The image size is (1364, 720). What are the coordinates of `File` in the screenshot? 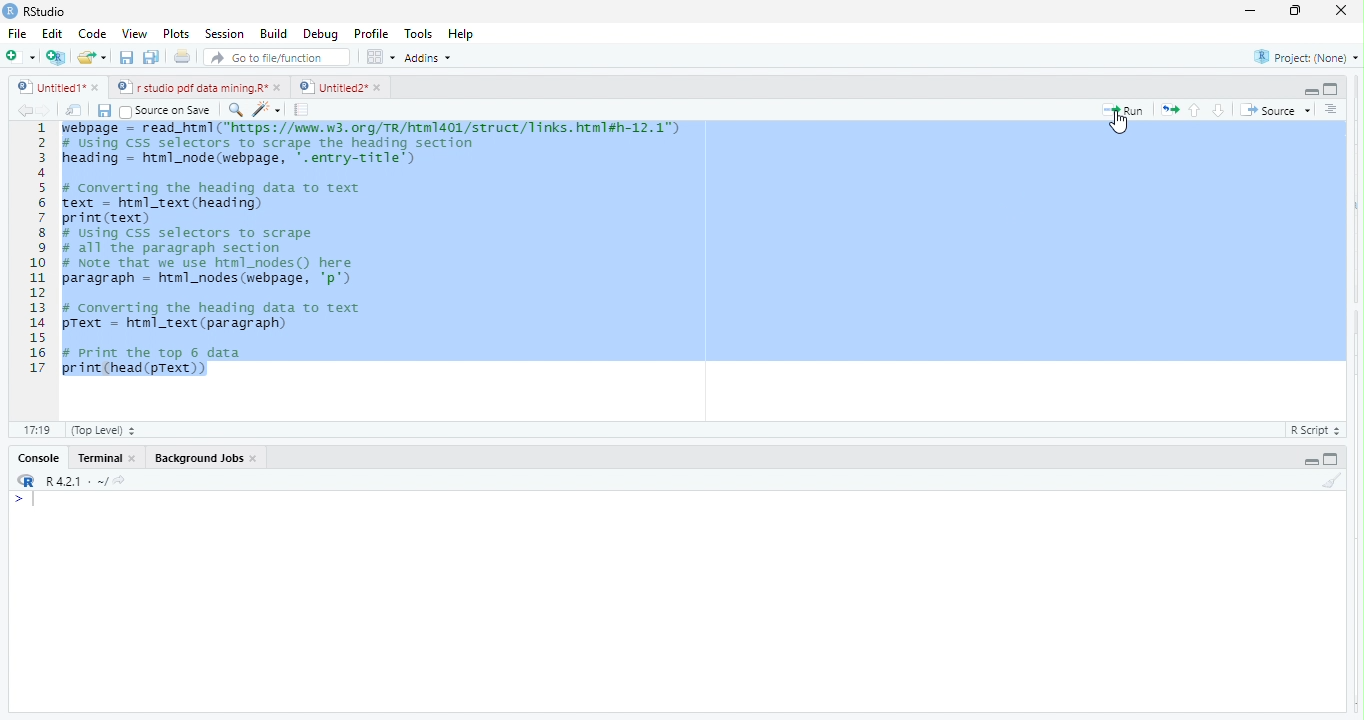 It's located at (17, 34).